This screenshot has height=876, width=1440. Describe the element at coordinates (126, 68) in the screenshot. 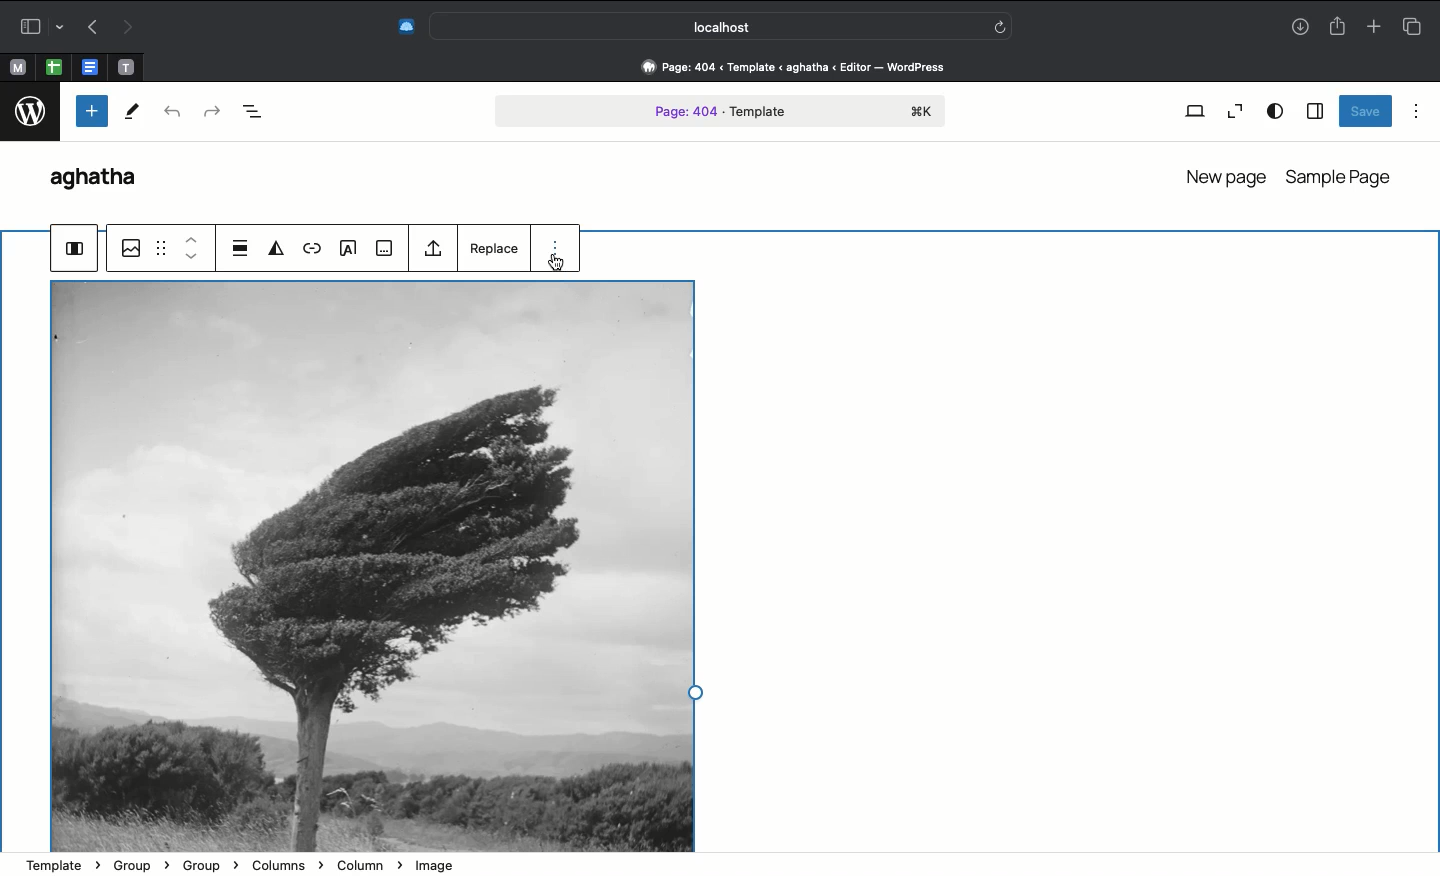

I see `open tab` at that location.